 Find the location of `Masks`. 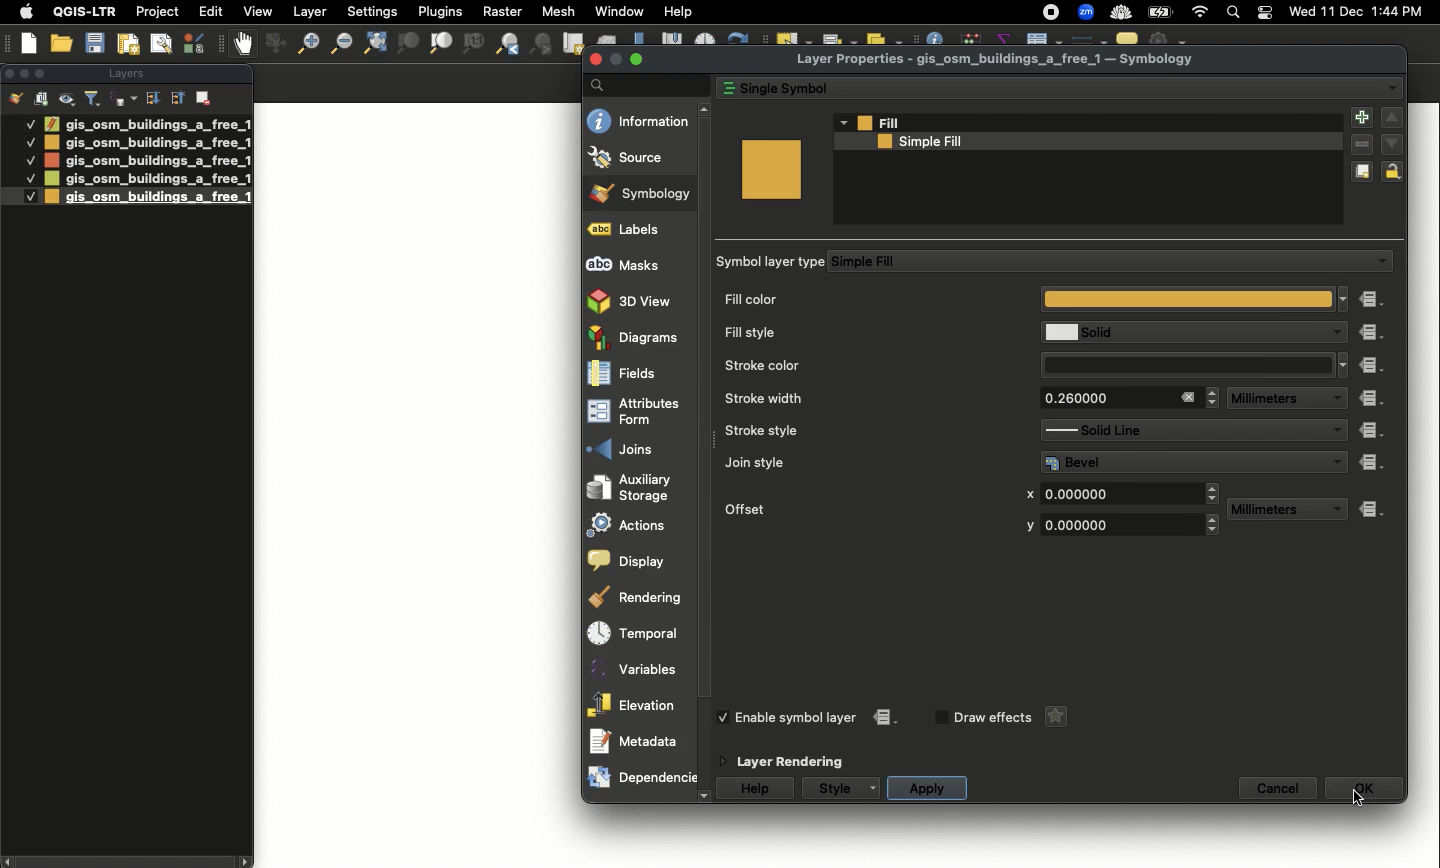

Masks is located at coordinates (640, 262).